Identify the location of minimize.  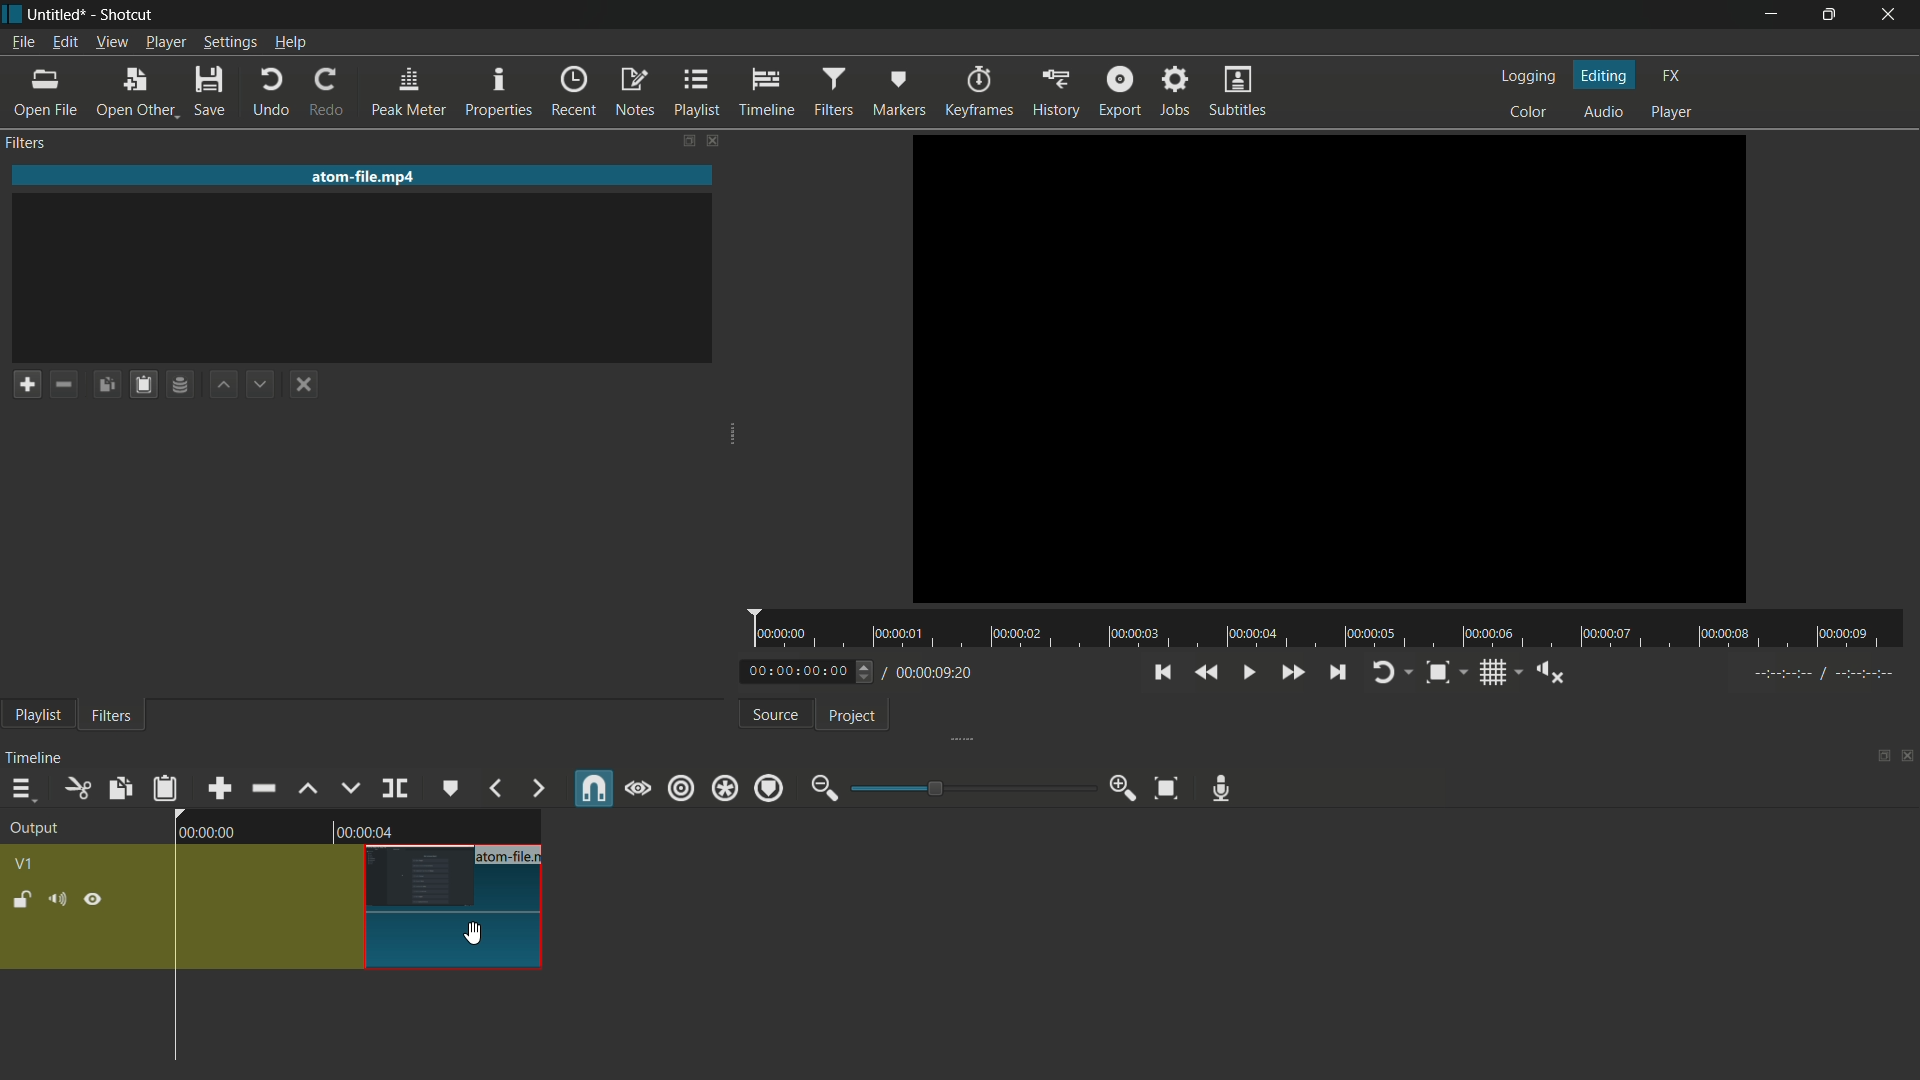
(823, 789).